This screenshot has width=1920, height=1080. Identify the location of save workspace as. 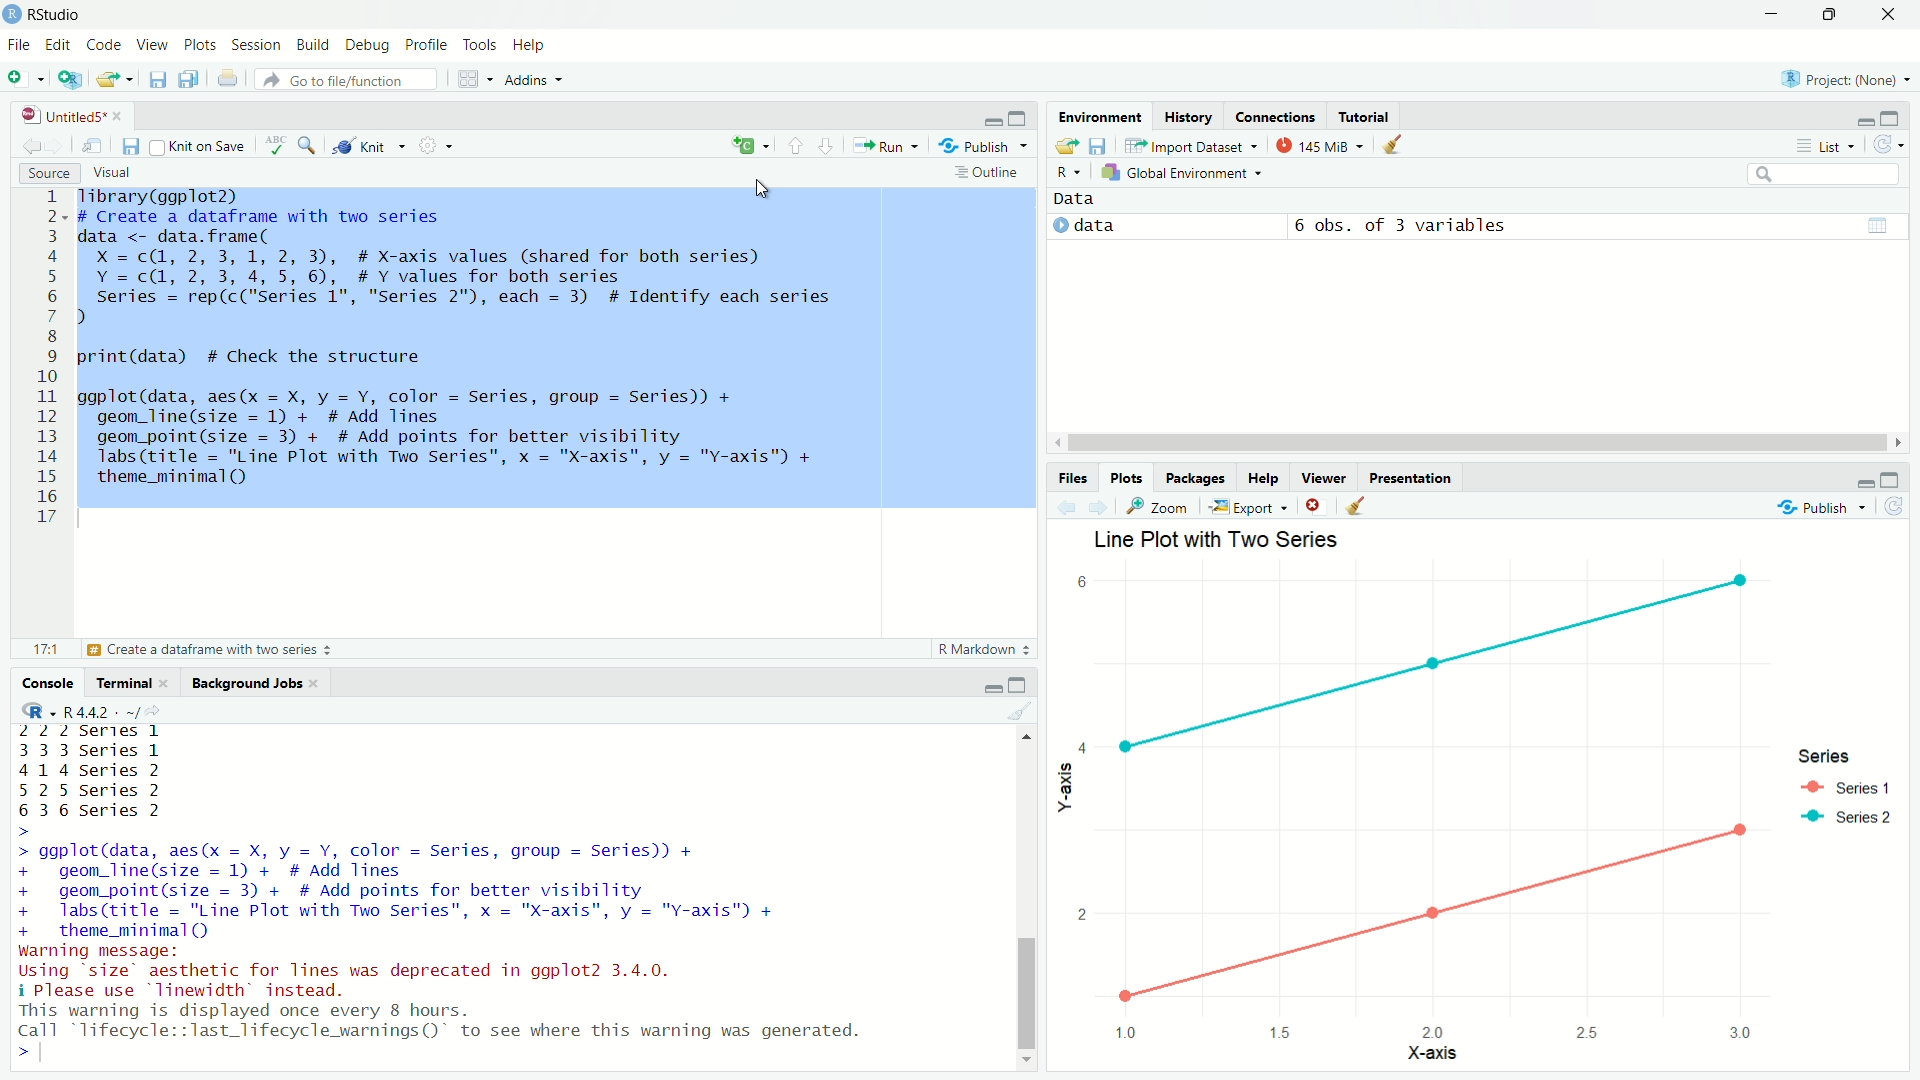
(1099, 146).